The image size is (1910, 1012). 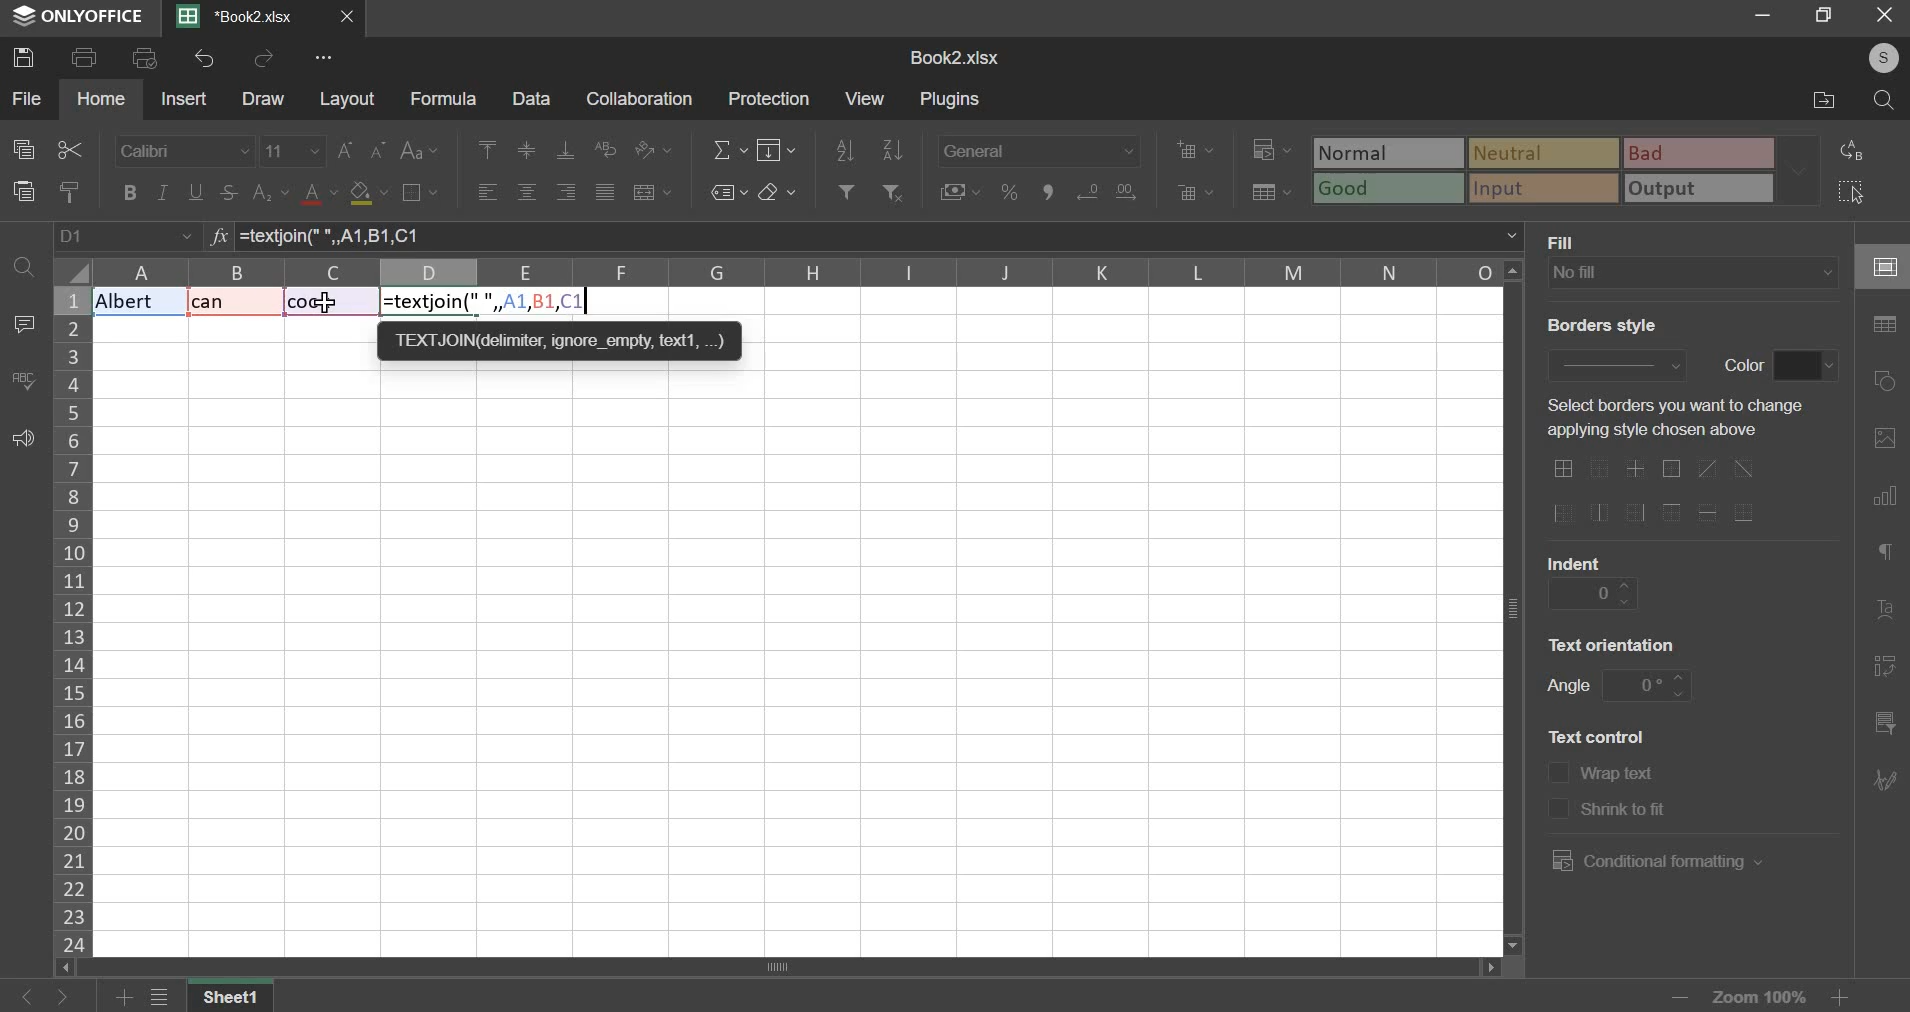 I want to click on zoom, so click(x=1757, y=994).